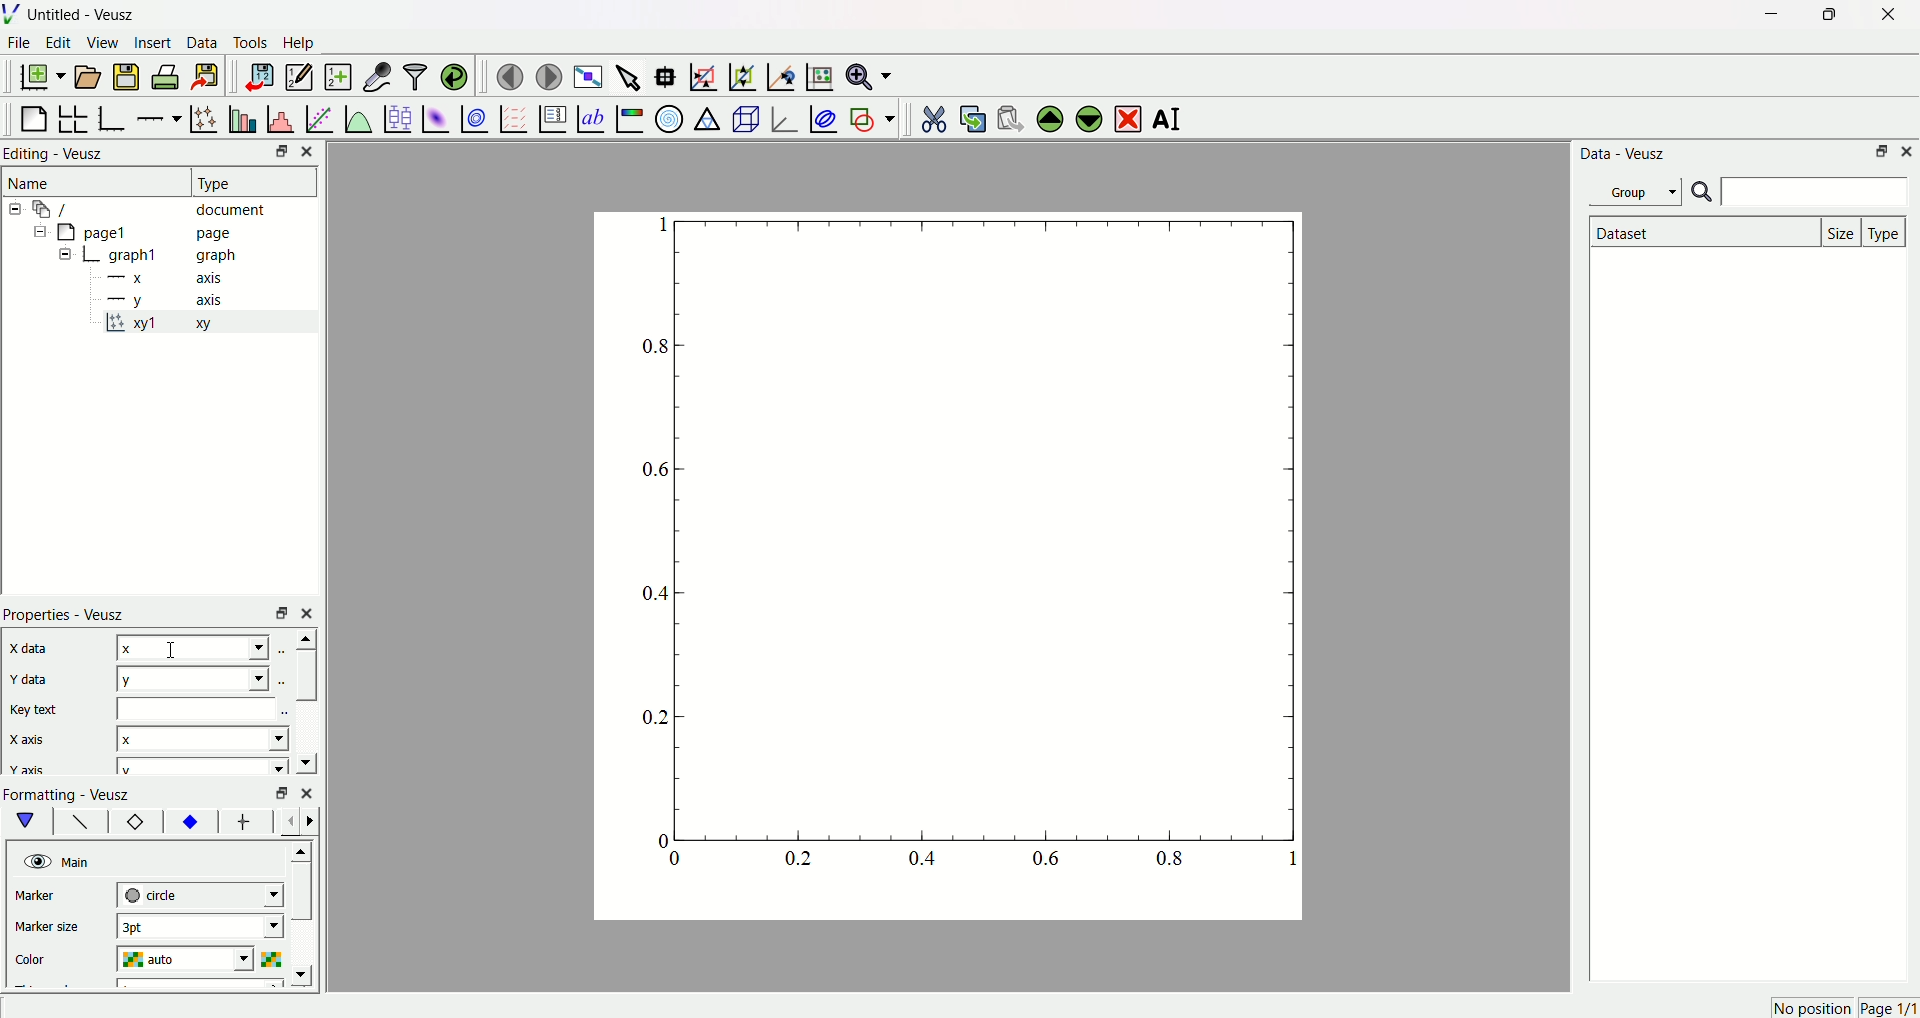 Image resolution: width=1920 pixels, height=1018 pixels. I want to click on Data - Veusz, so click(1625, 155).